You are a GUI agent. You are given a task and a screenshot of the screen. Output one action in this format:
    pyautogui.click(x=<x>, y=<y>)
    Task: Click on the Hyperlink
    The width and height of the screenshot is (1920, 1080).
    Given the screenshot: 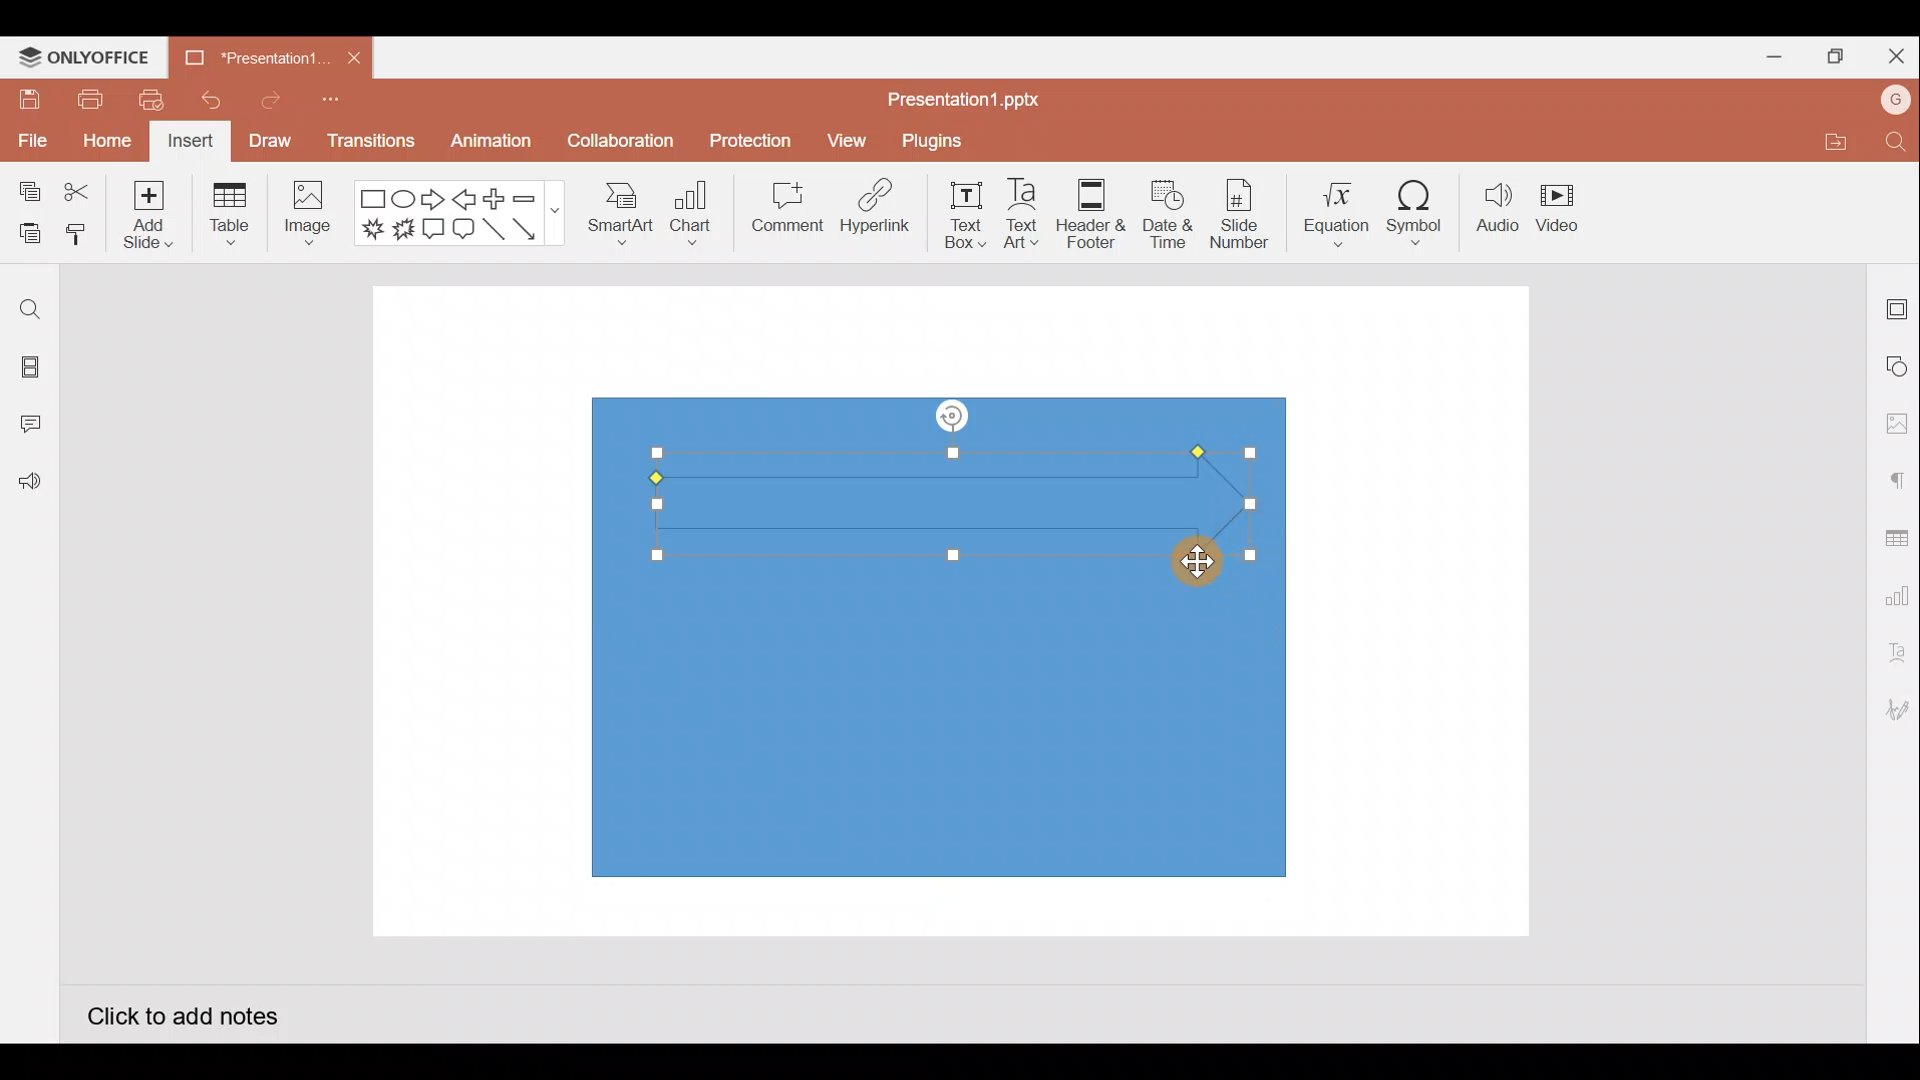 What is the action you would take?
    pyautogui.click(x=870, y=209)
    